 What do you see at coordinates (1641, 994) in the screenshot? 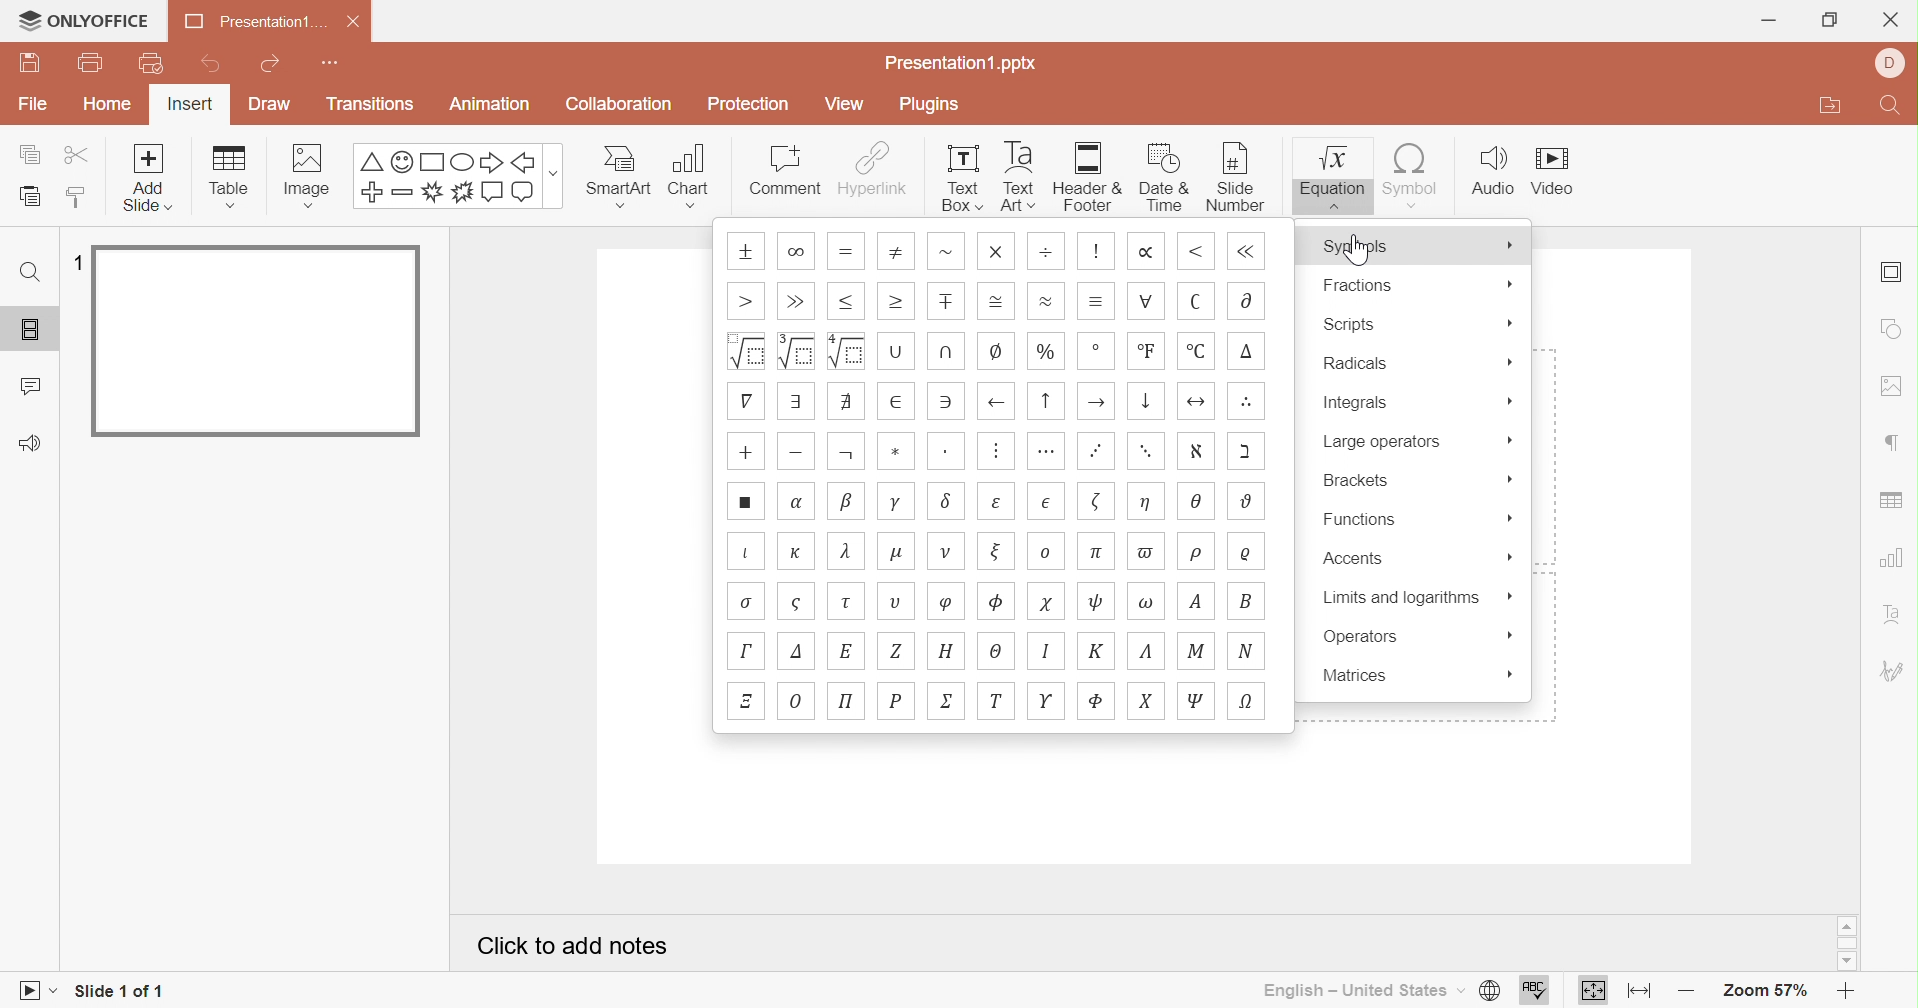
I see `Fit to width` at bounding box center [1641, 994].